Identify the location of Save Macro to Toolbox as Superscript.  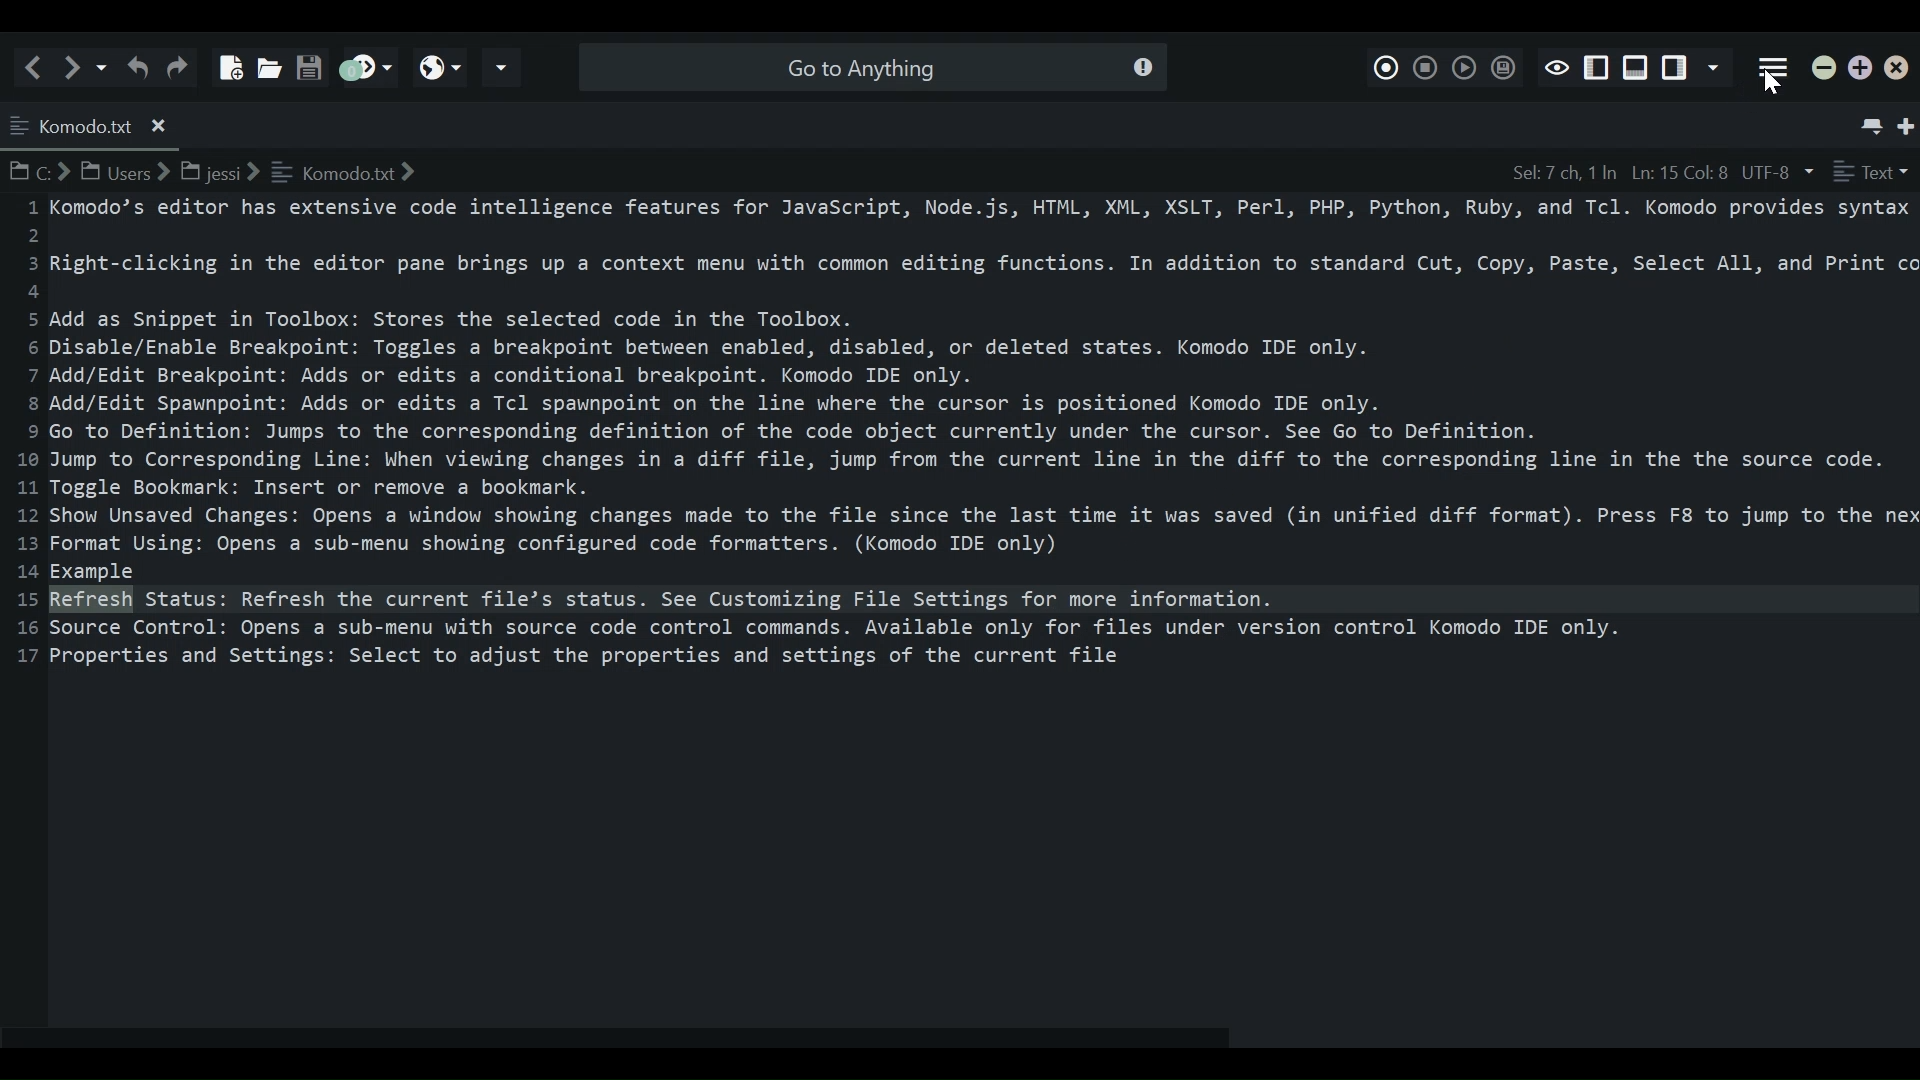
(1501, 67).